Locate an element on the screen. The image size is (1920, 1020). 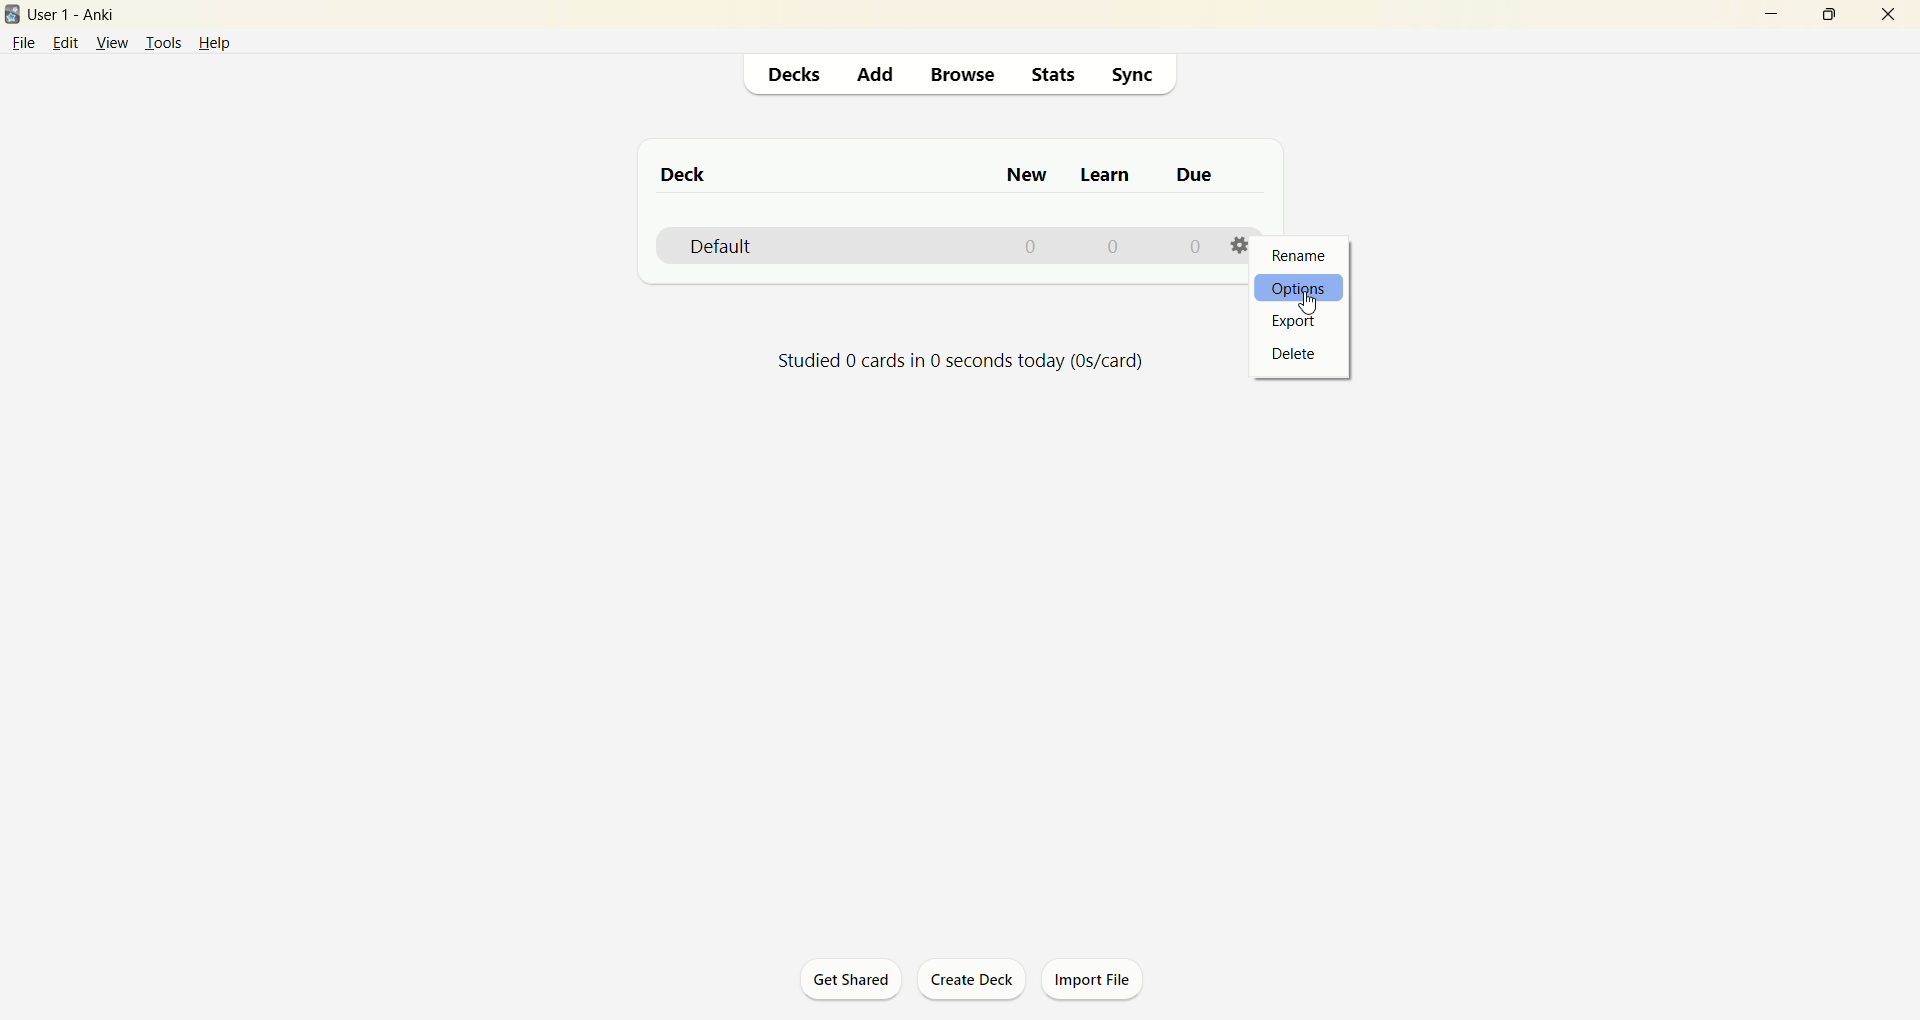
new is located at coordinates (1029, 174).